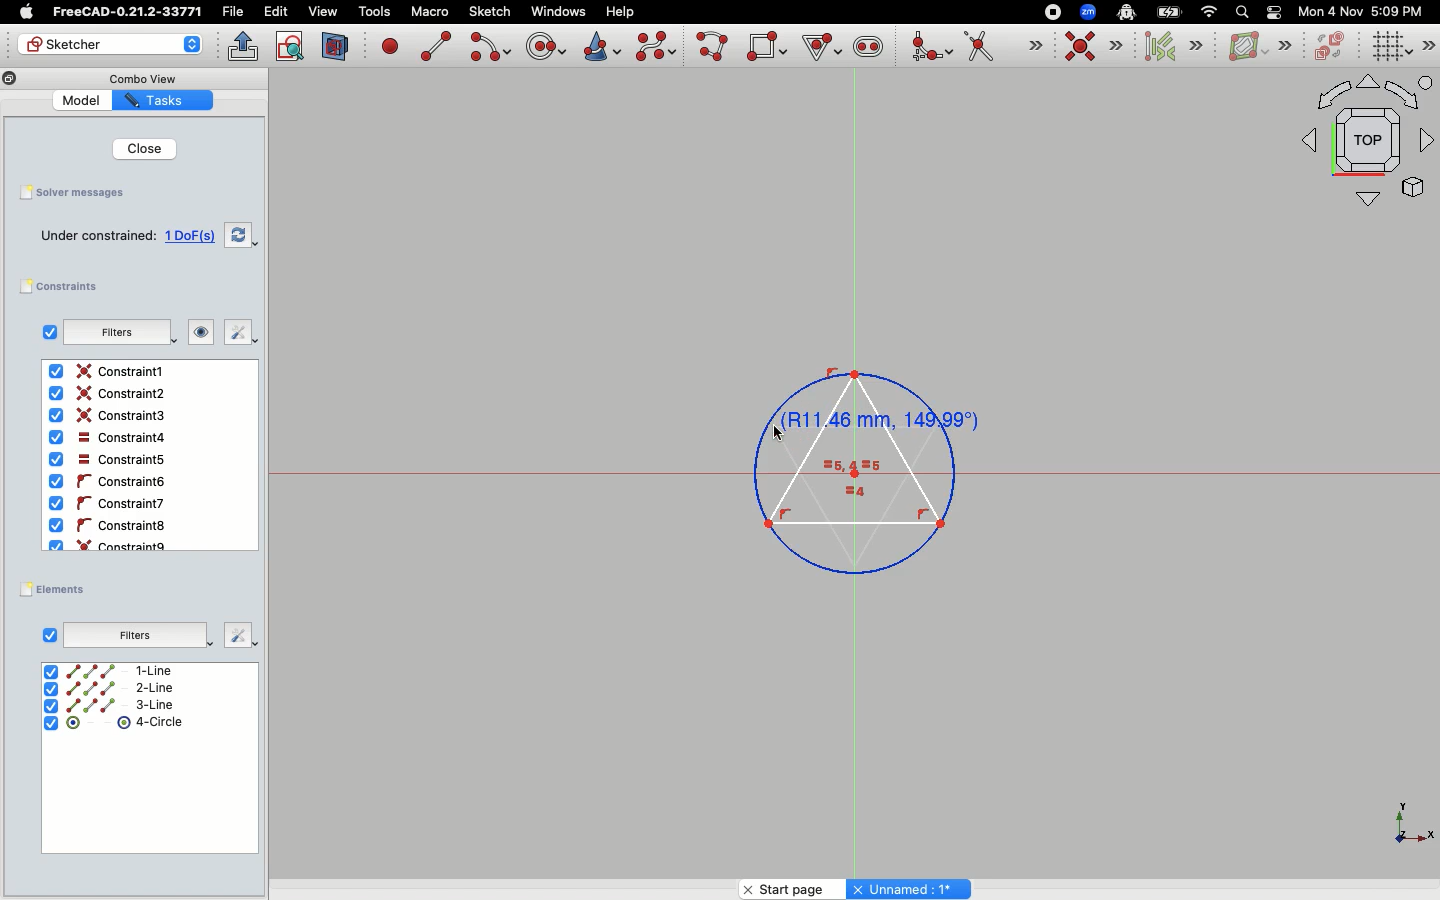 This screenshot has height=900, width=1440. What do you see at coordinates (1400, 824) in the screenshot?
I see `X Y Z` at bounding box center [1400, 824].